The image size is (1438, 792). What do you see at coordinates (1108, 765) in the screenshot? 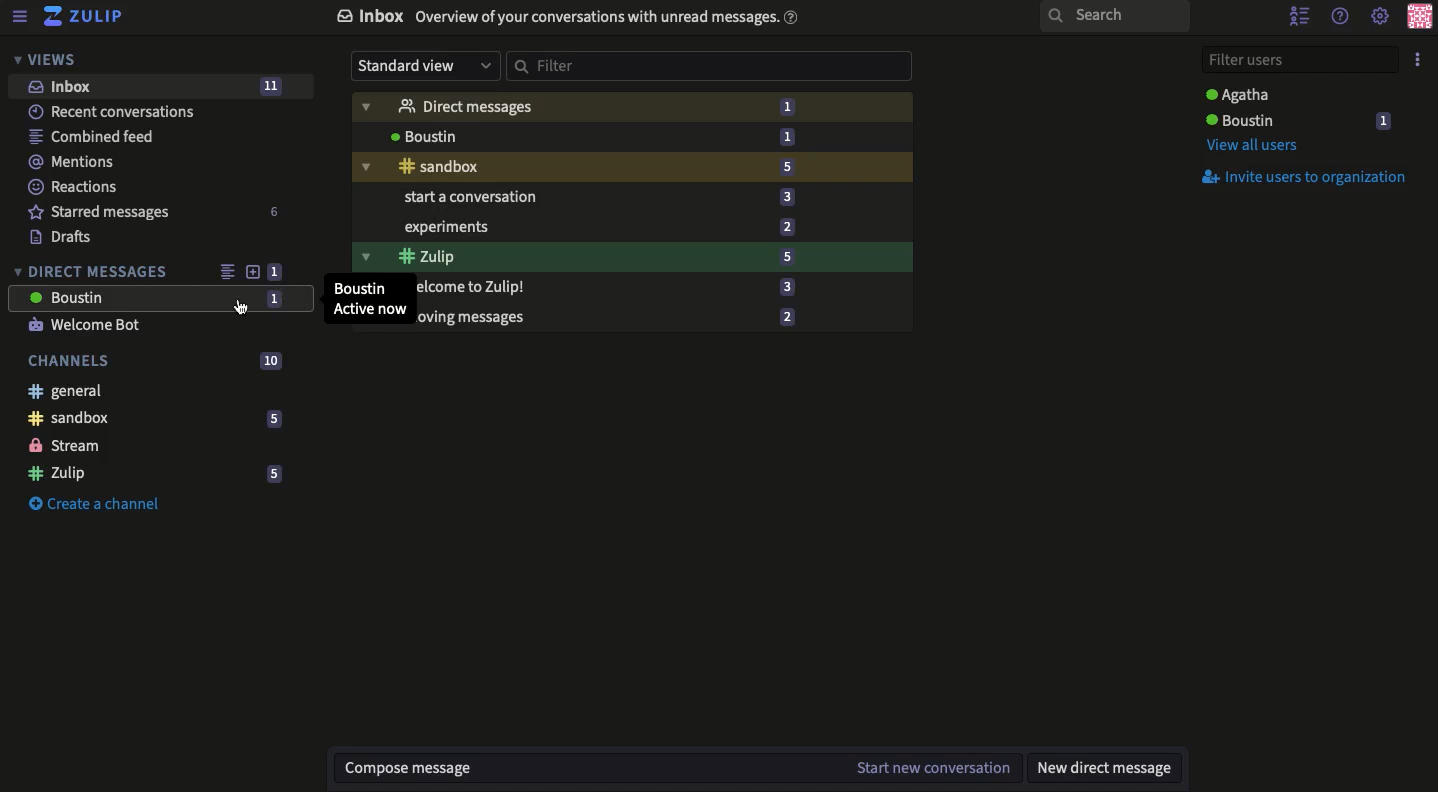
I see `New DM` at bounding box center [1108, 765].